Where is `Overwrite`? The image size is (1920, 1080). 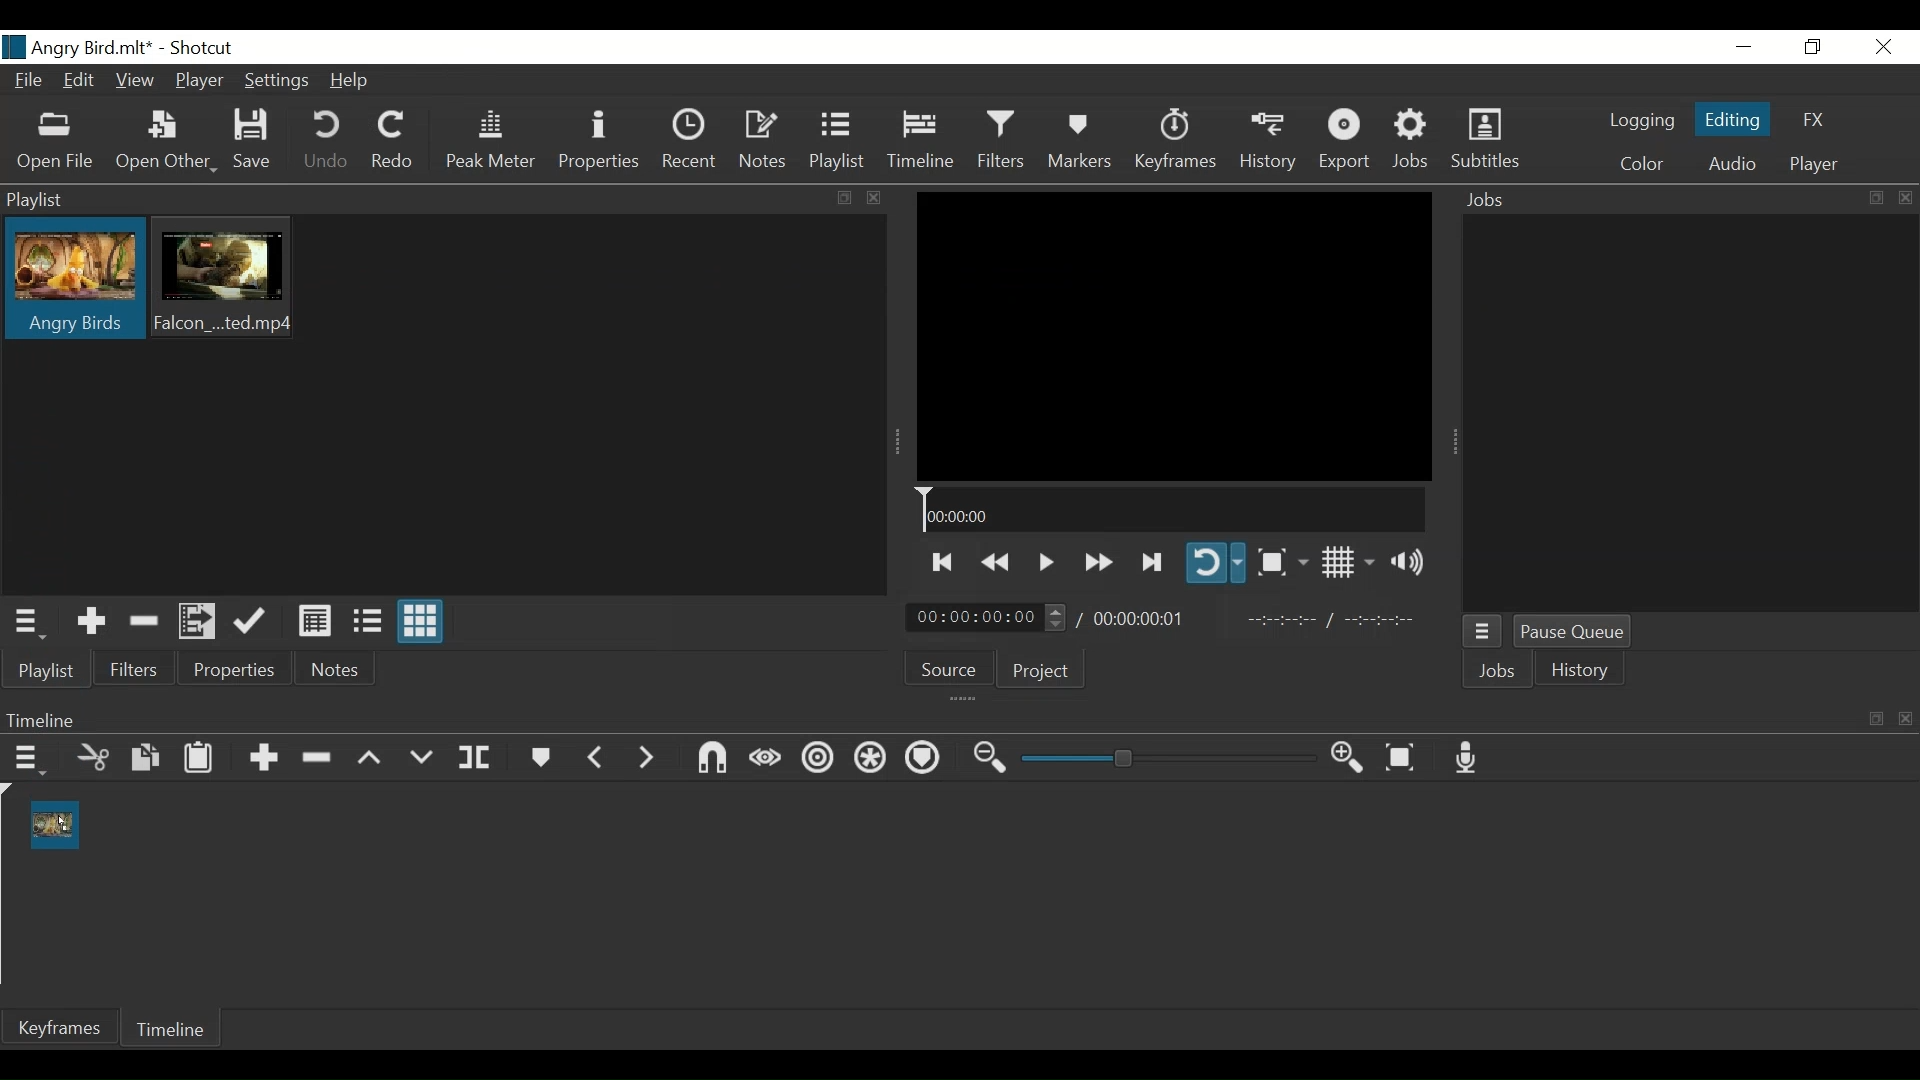 Overwrite is located at coordinates (421, 754).